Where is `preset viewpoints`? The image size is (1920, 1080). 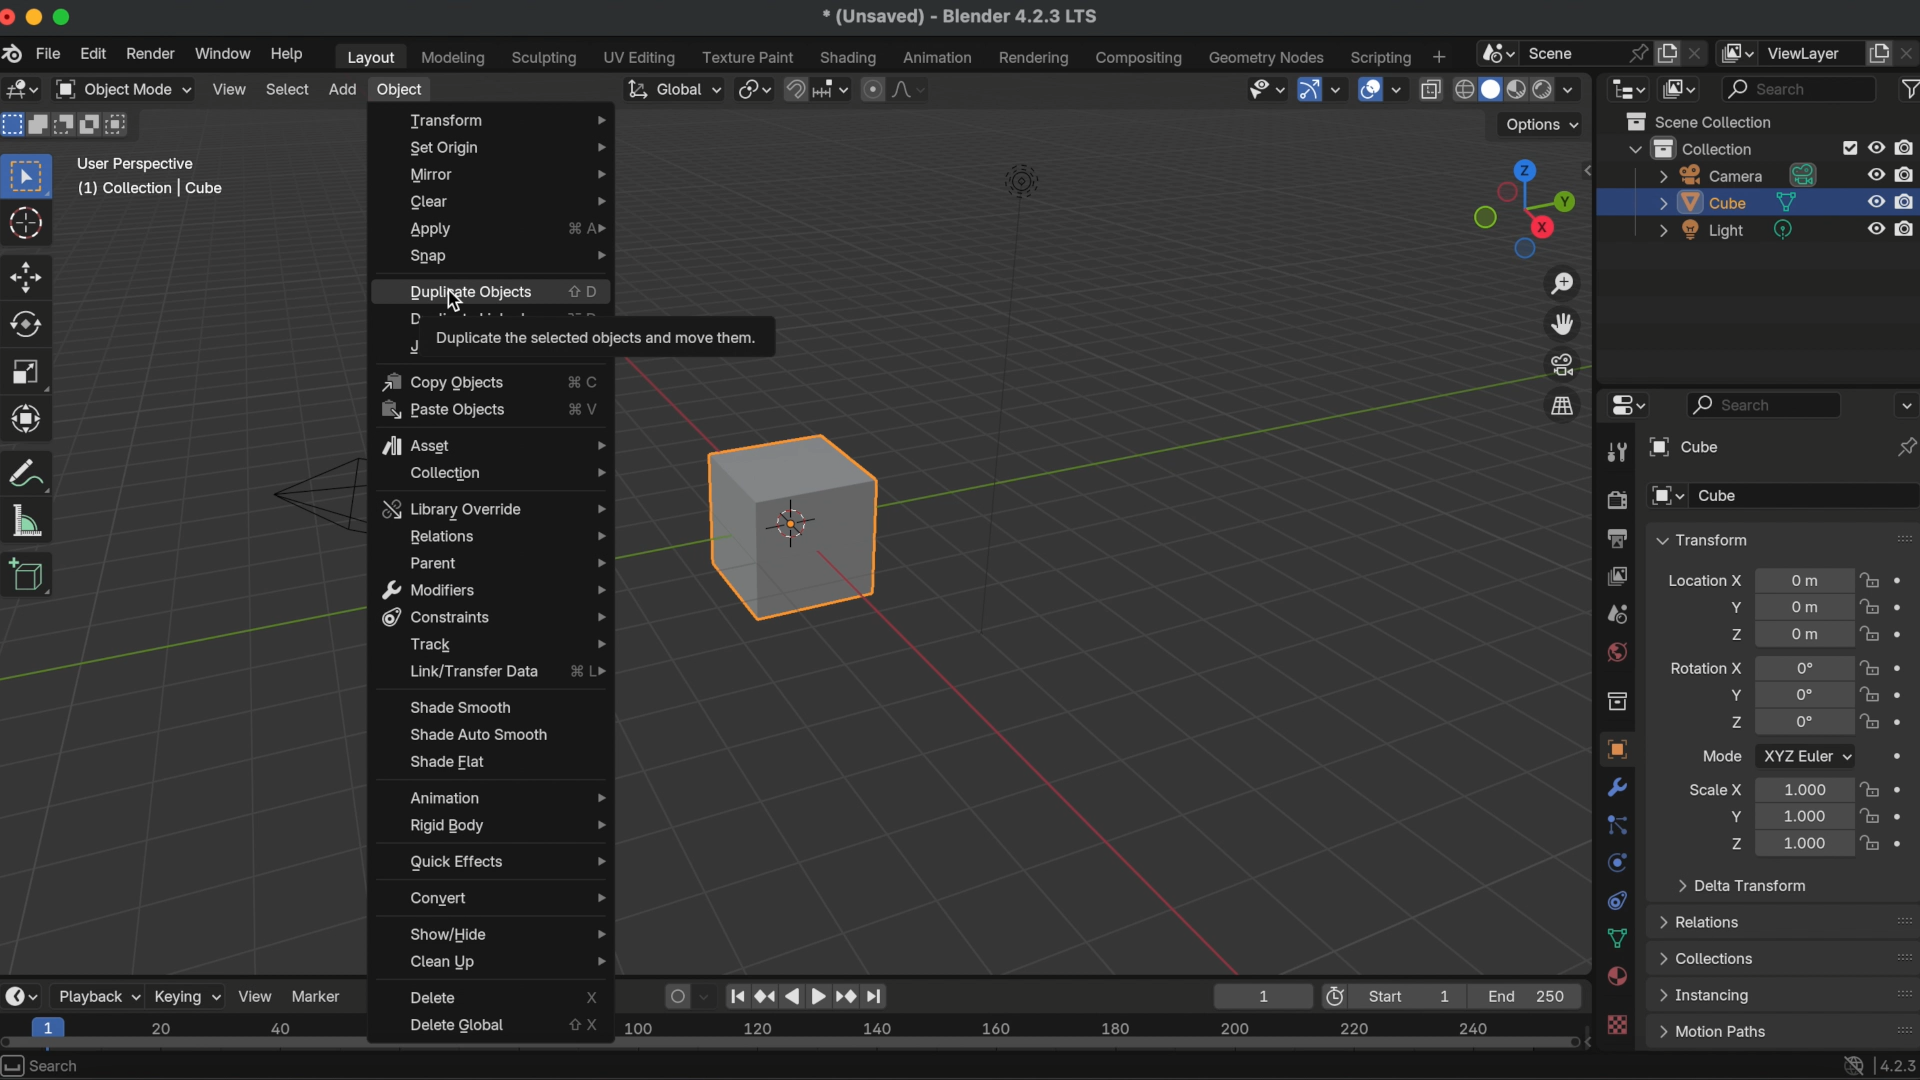
preset viewpoints is located at coordinates (1519, 209).